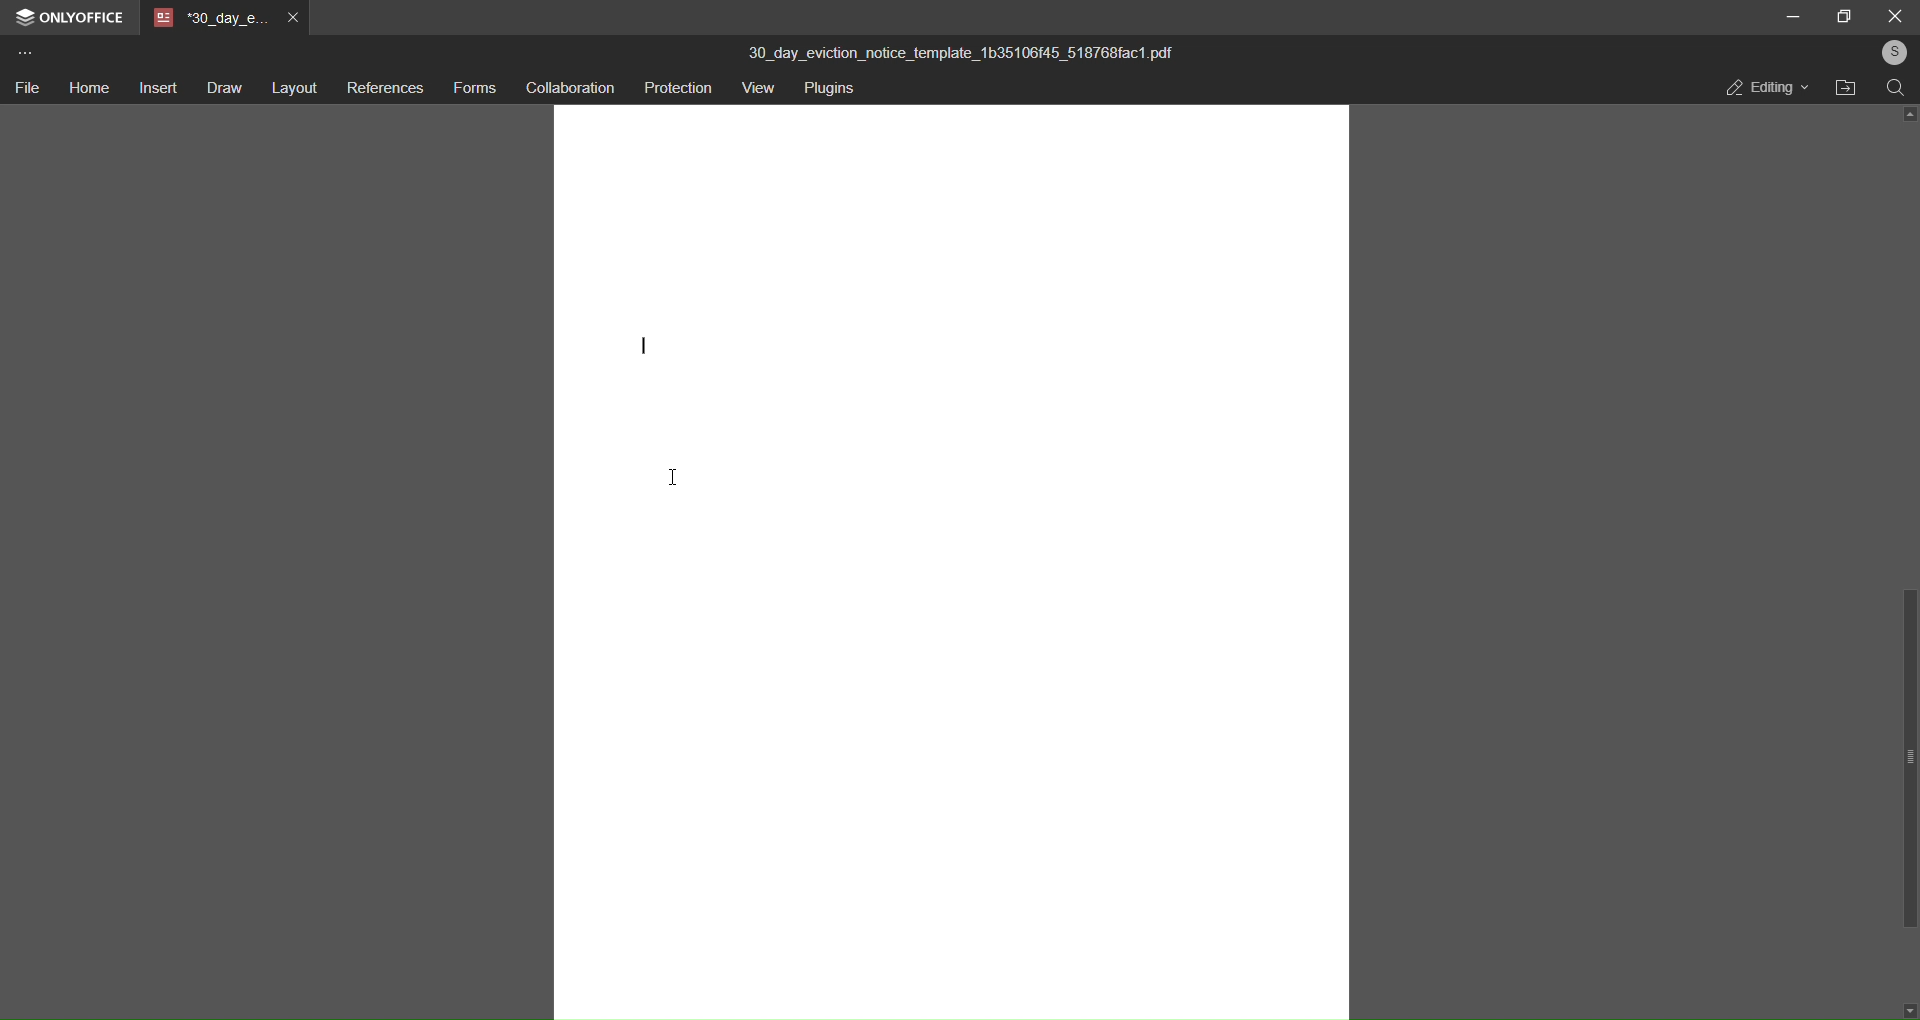 This screenshot has height=1020, width=1920. What do you see at coordinates (1841, 87) in the screenshot?
I see `open file location` at bounding box center [1841, 87].